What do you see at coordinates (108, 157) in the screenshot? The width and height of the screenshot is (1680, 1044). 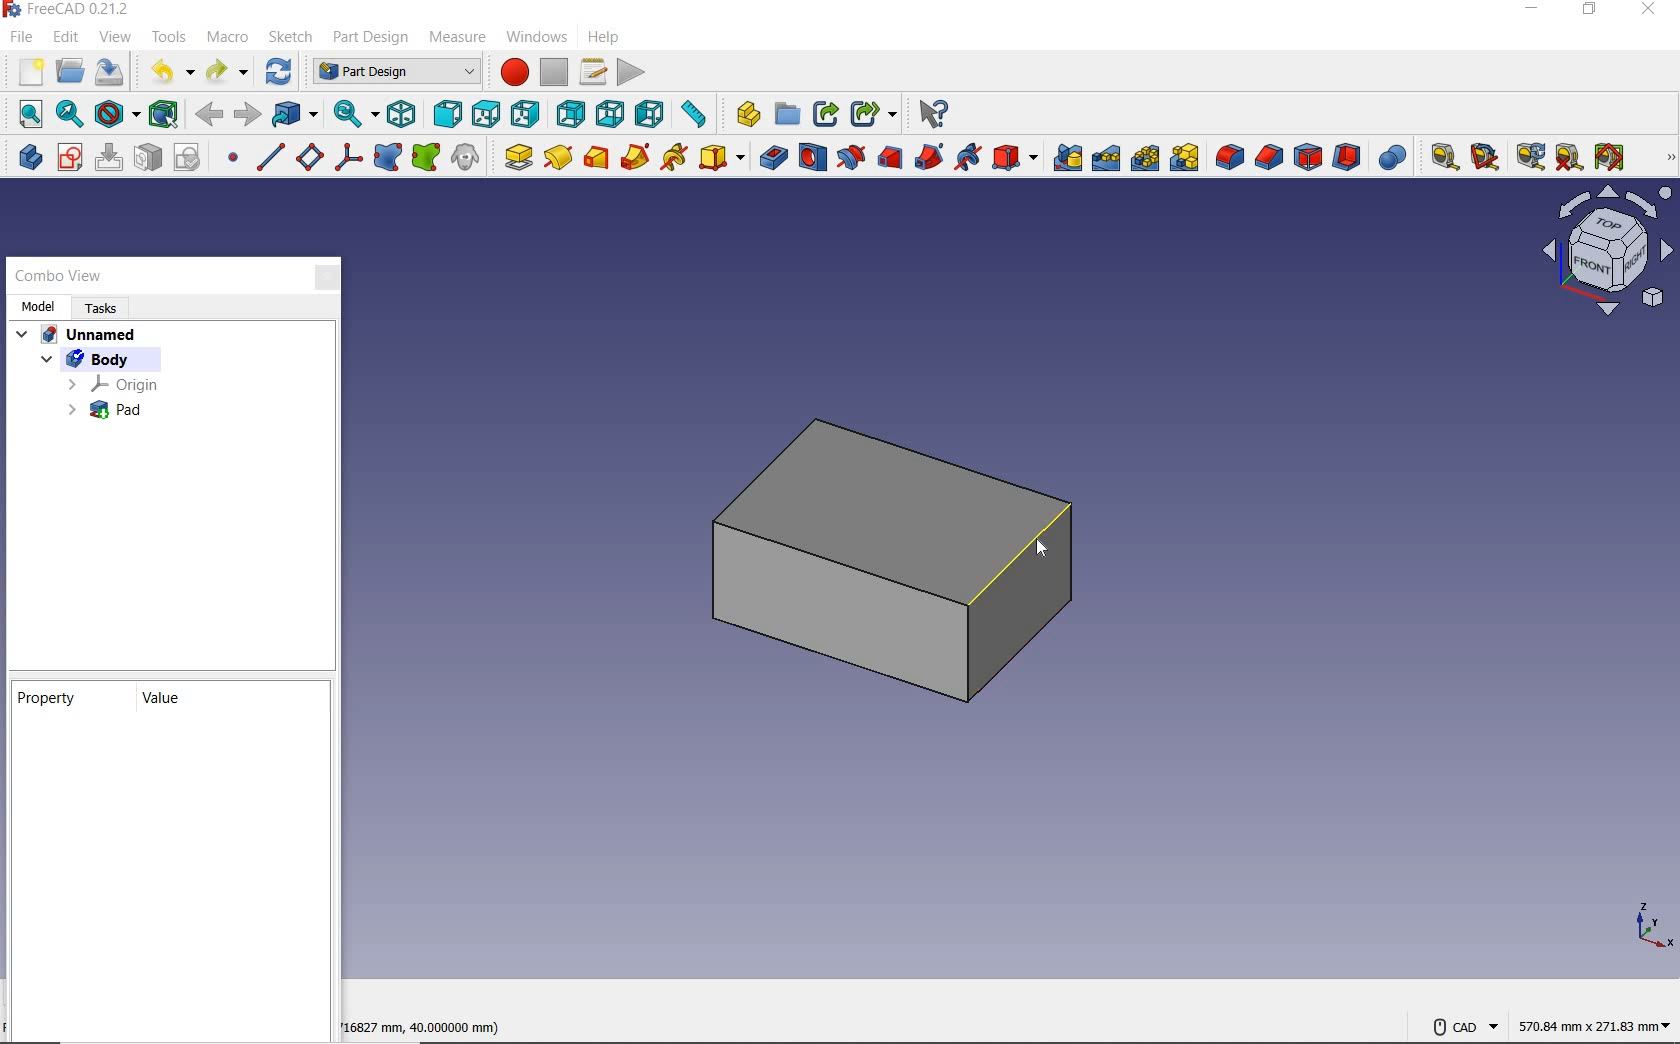 I see `edit sketch` at bounding box center [108, 157].